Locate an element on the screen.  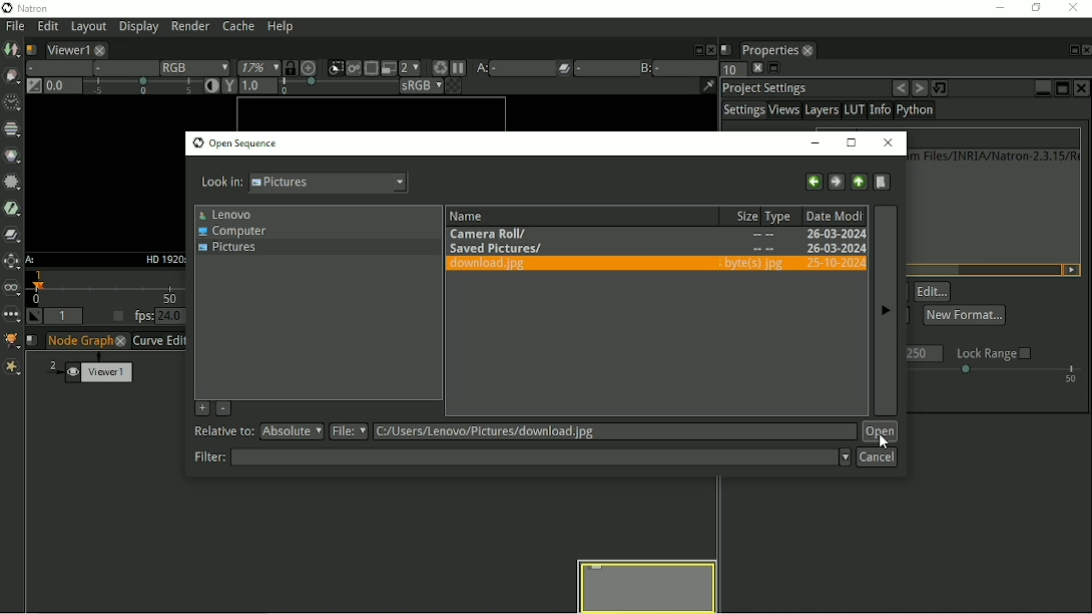
Restore default value is located at coordinates (942, 87).